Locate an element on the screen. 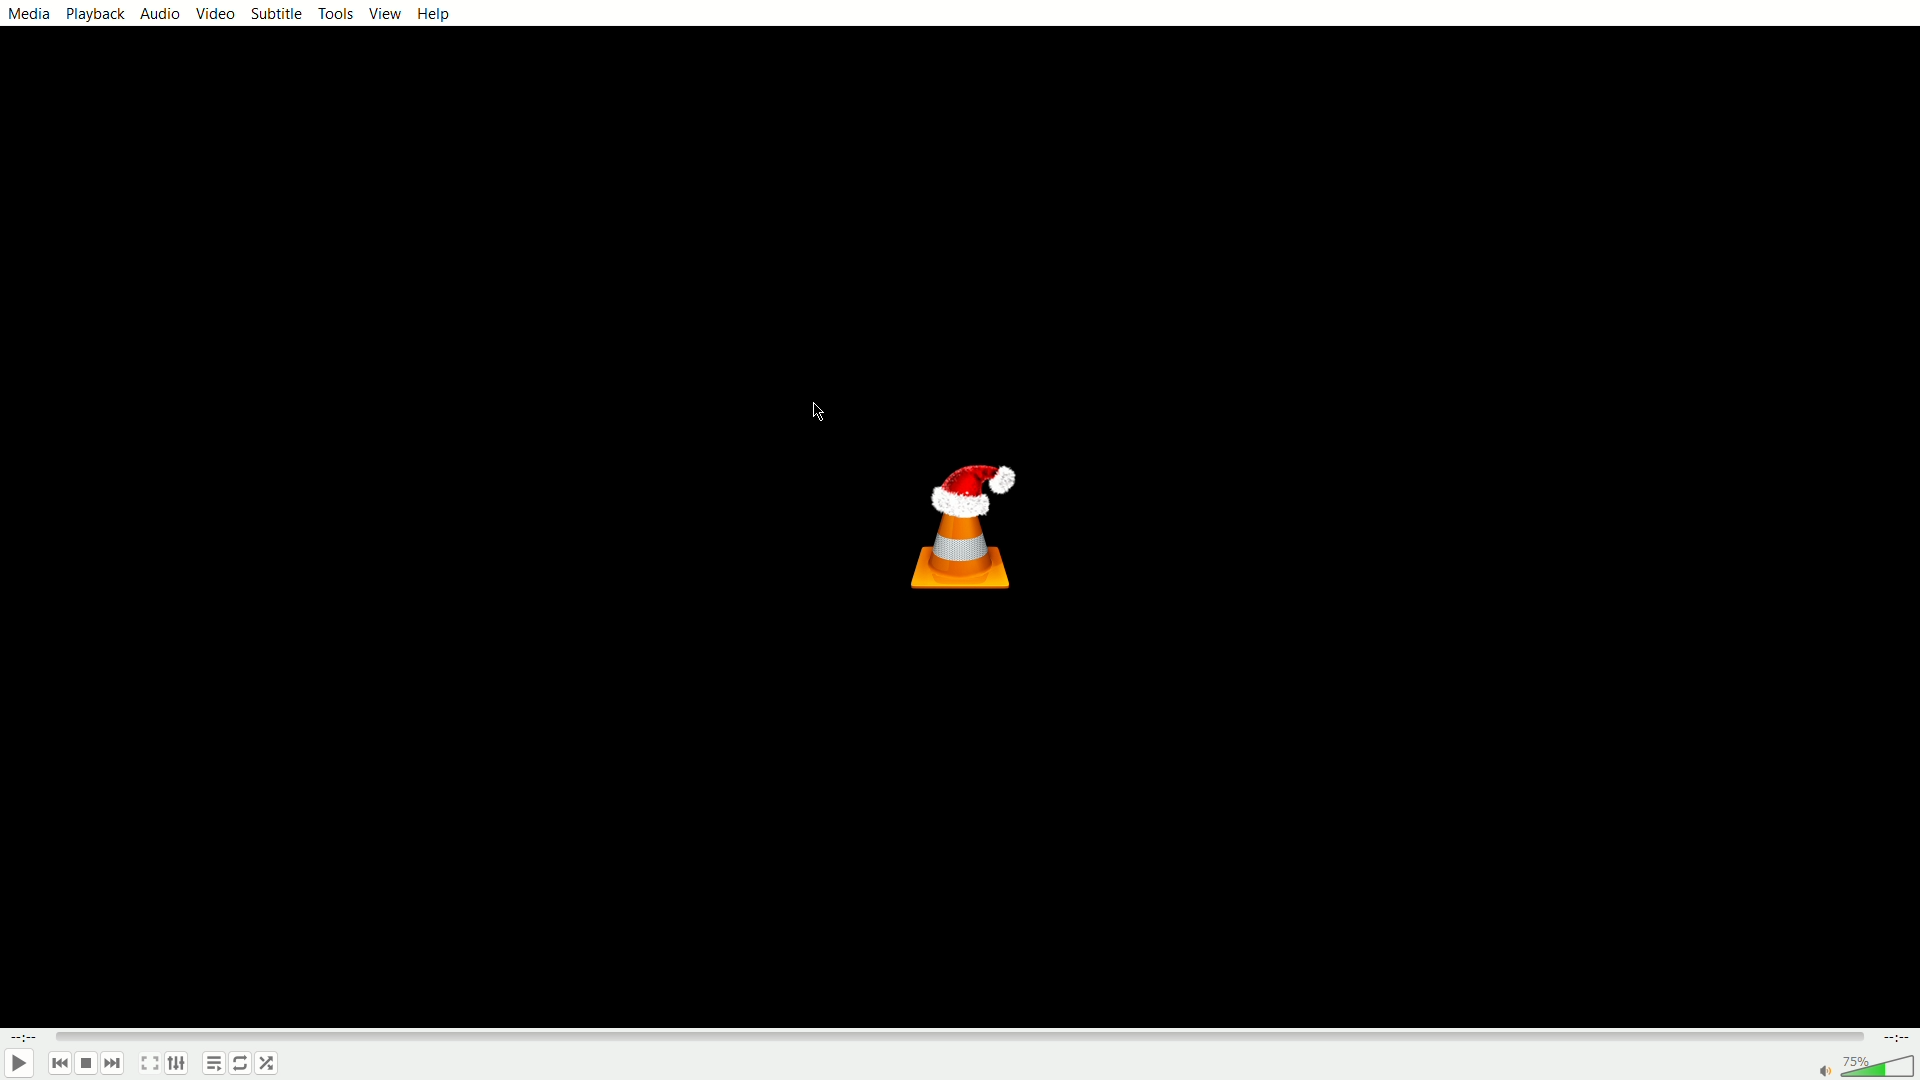  volume bar is located at coordinates (1866, 1065).